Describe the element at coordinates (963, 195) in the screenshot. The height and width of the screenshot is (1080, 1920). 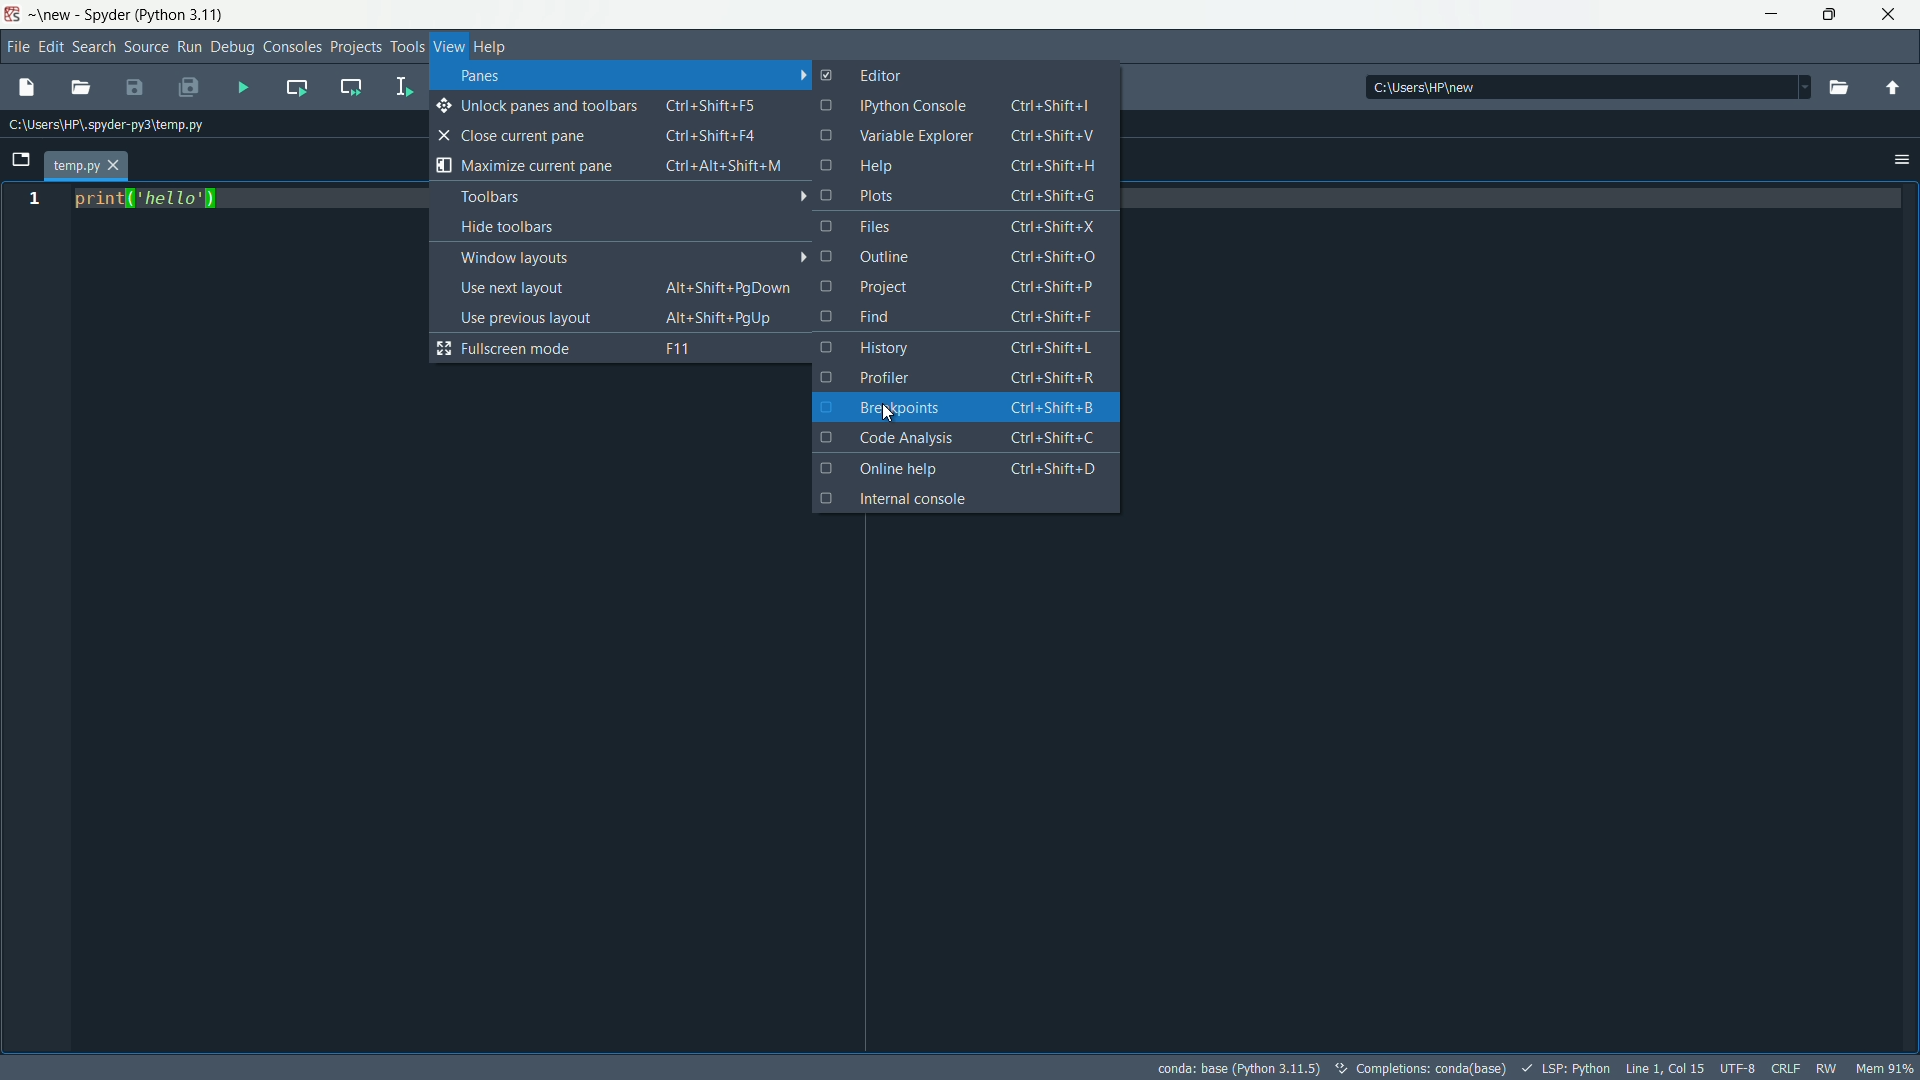
I see `plots` at that location.